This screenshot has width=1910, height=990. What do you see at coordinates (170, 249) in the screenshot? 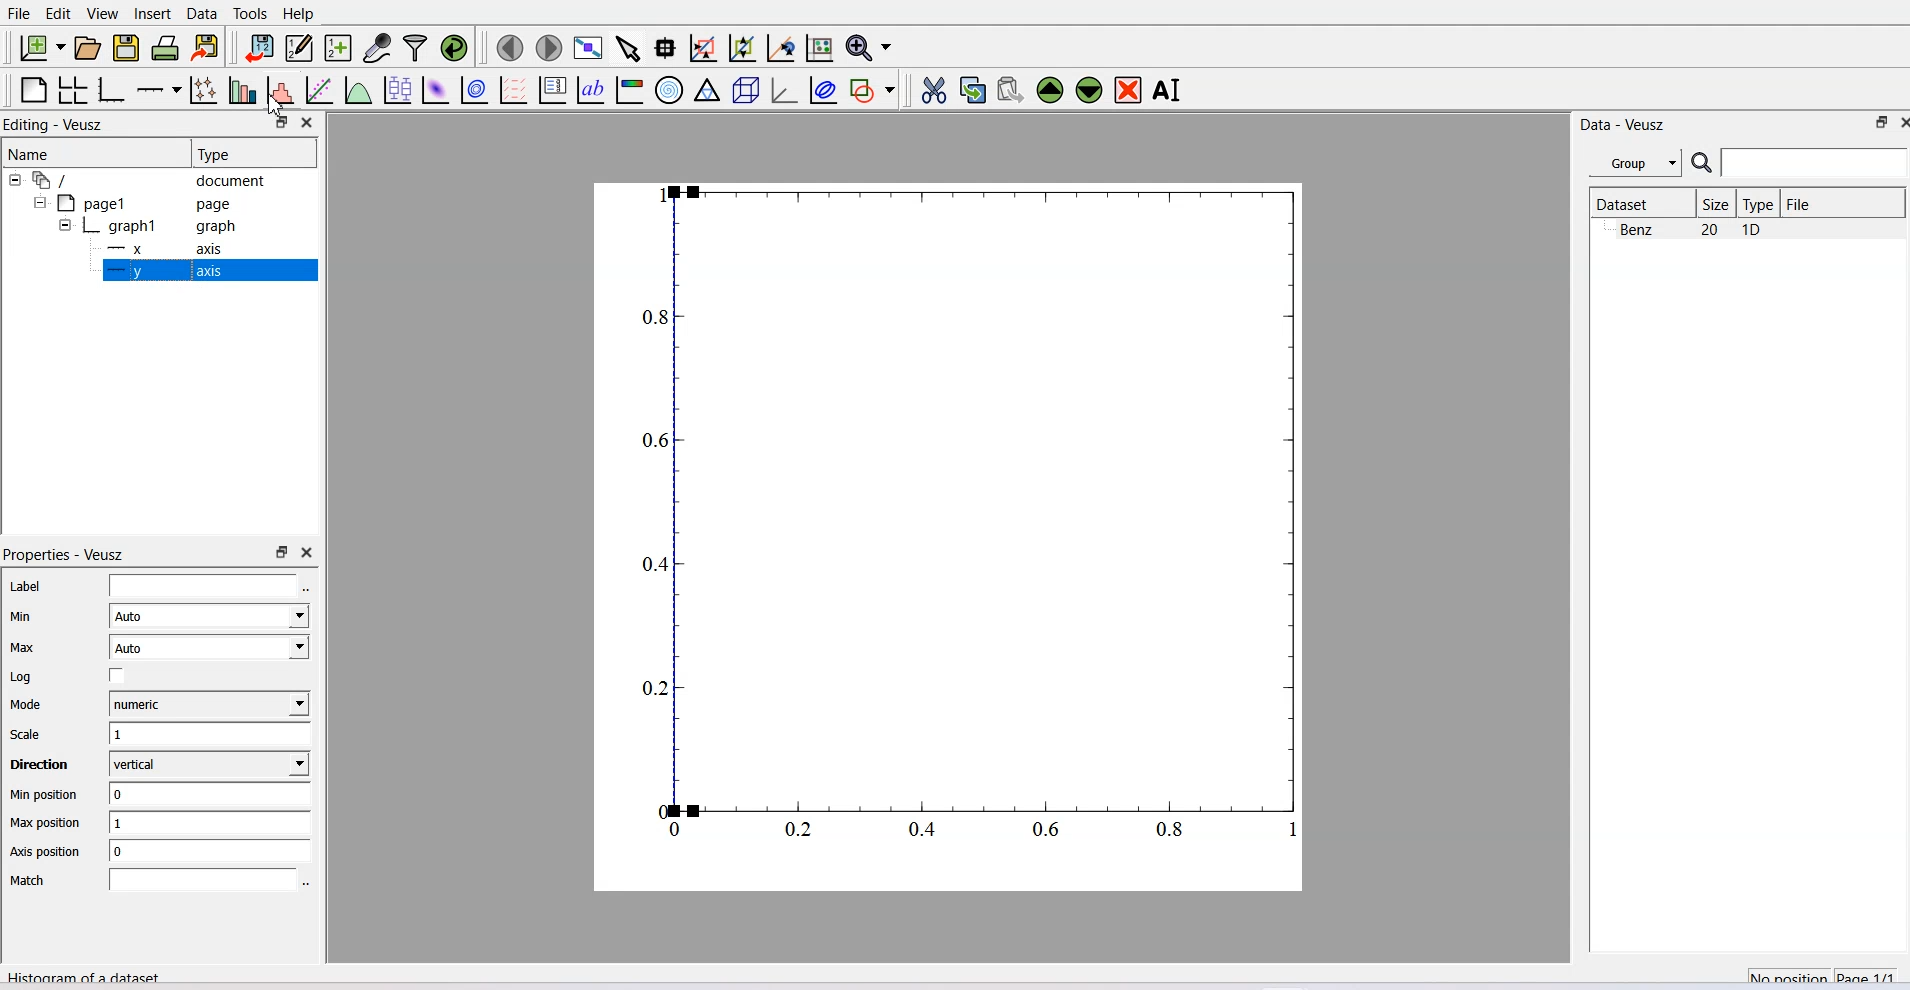
I see `X Axis` at bounding box center [170, 249].